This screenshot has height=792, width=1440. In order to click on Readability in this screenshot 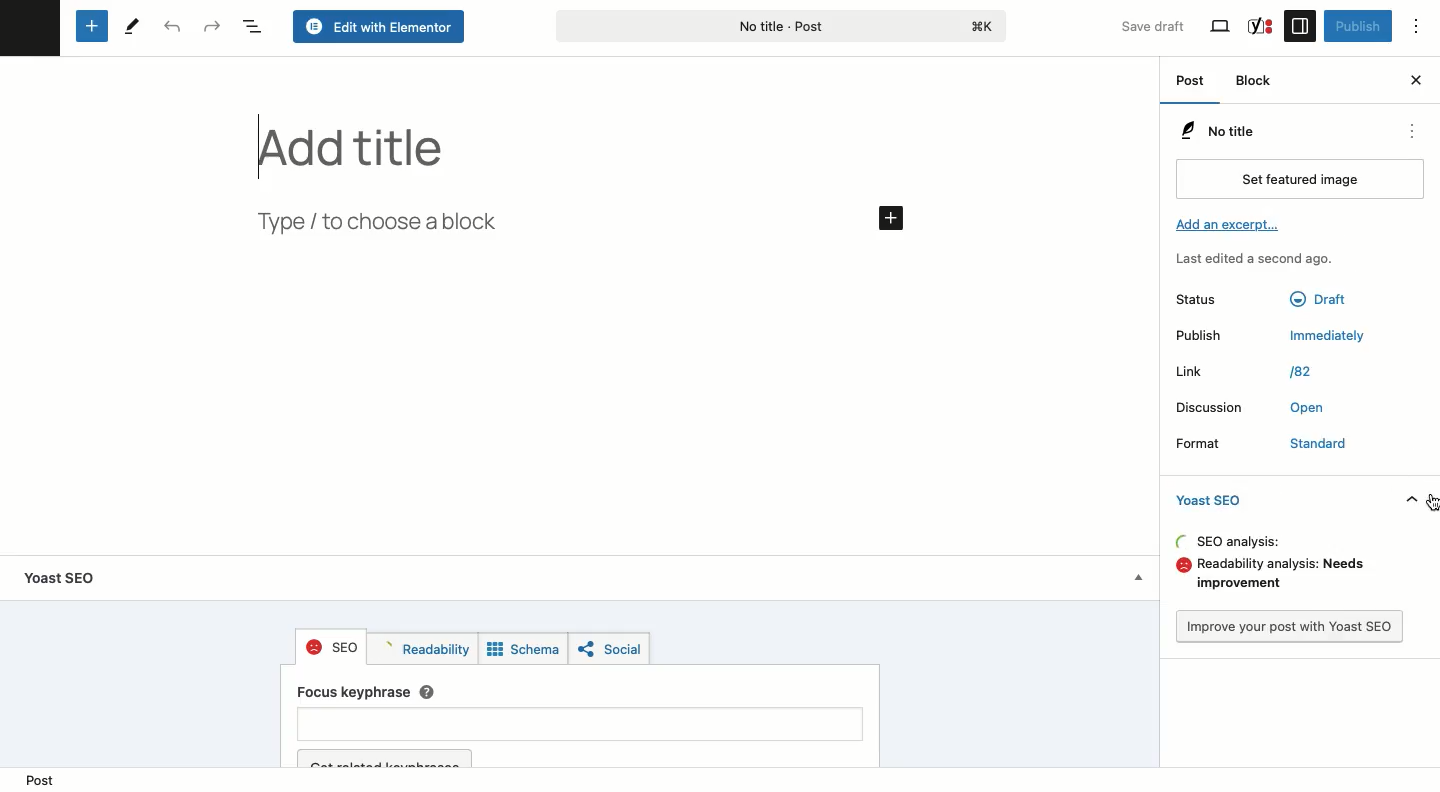, I will do `click(422, 649)`.